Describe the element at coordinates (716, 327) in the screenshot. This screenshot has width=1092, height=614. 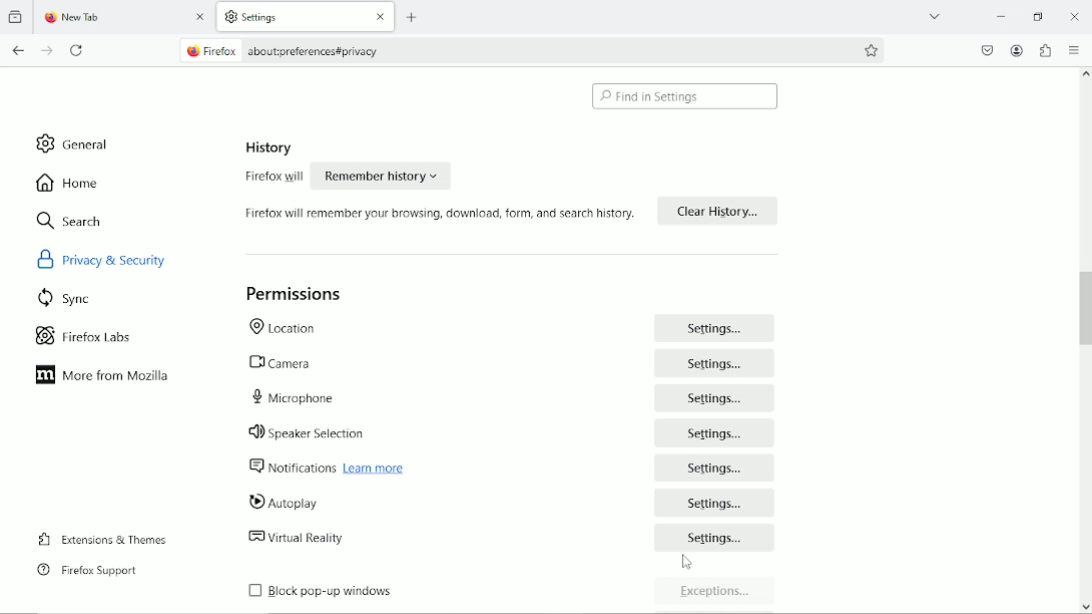
I see `Settings...` at that location.